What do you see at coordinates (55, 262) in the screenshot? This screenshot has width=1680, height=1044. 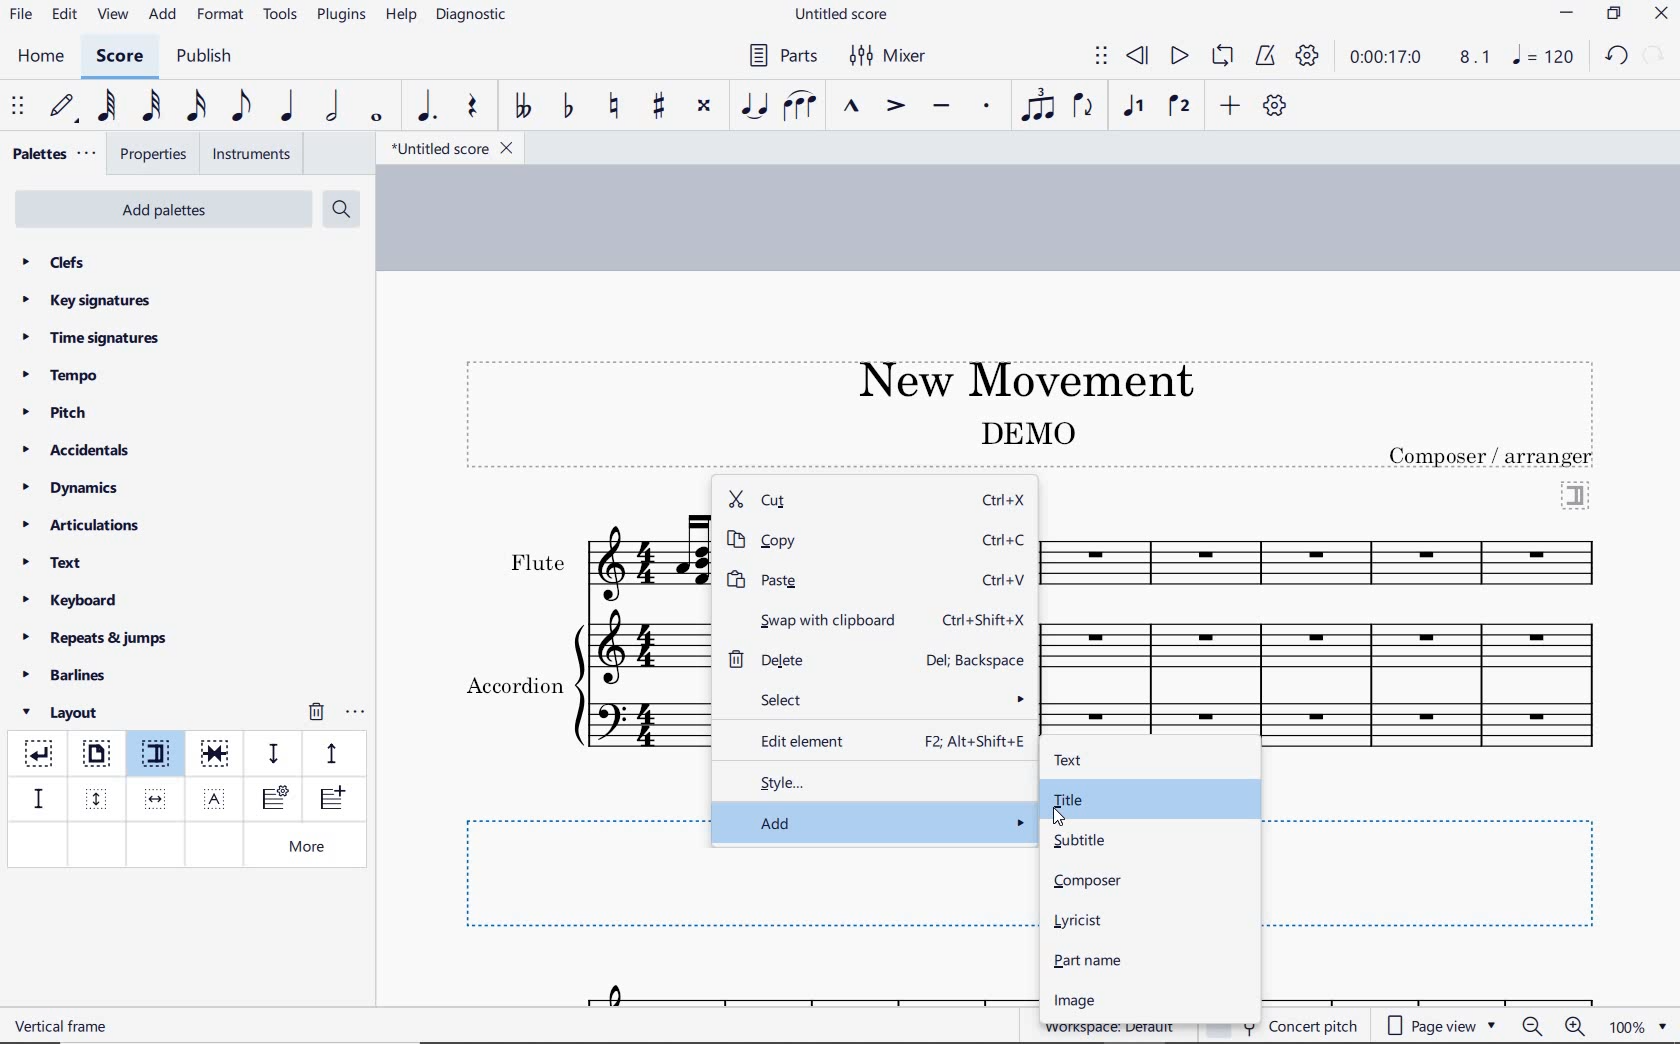 I see `clefs` at bounding box center [55, 262].